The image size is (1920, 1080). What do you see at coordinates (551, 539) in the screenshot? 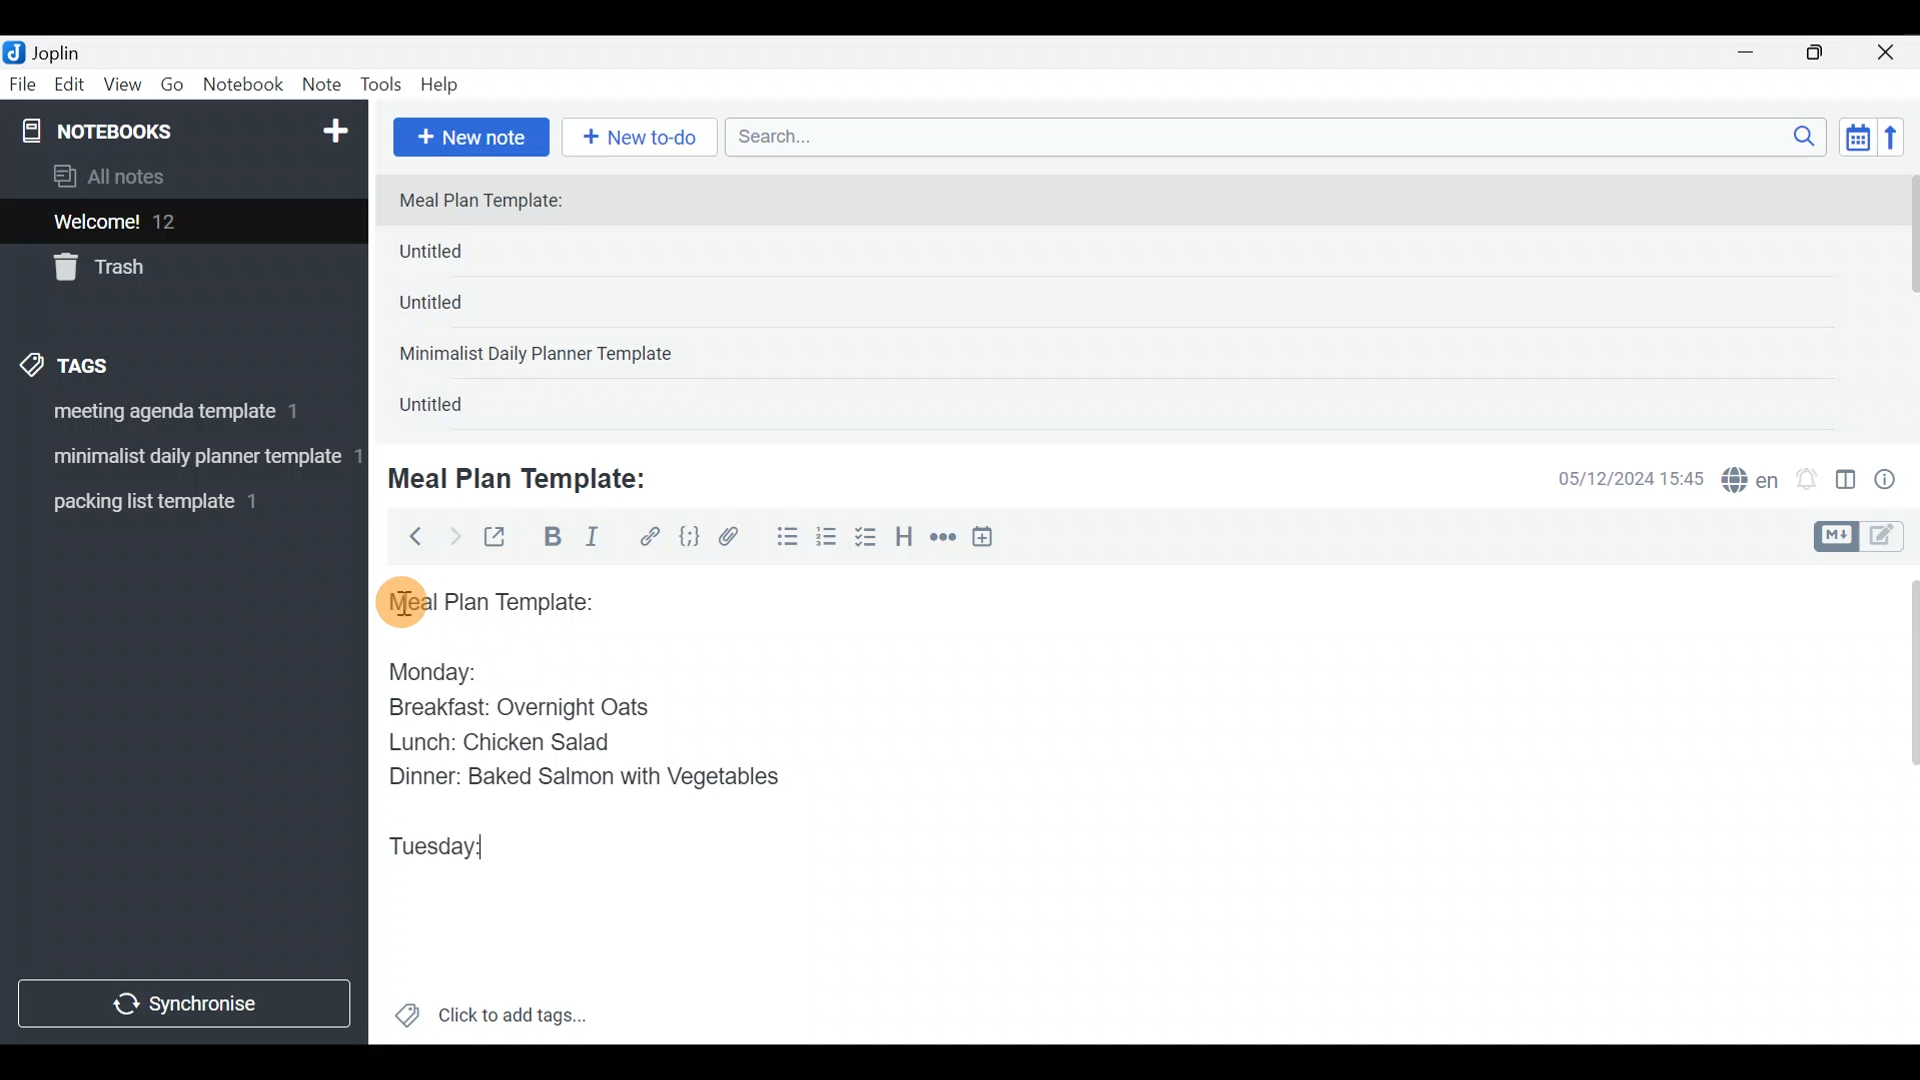
I see `Bold` at bounding box center [551, 539].